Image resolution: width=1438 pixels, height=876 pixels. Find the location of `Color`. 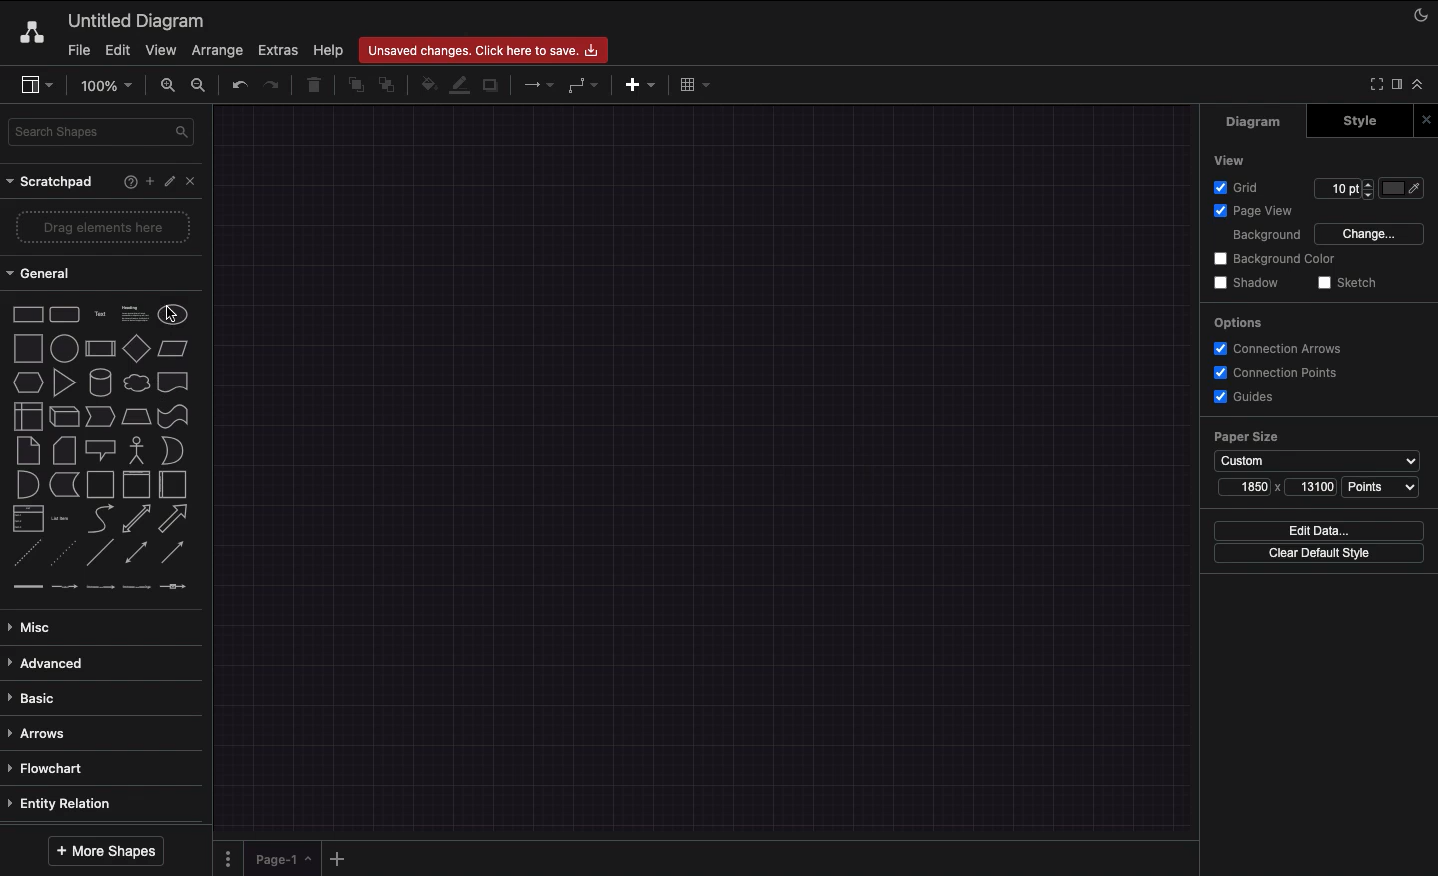

Color is located at coordinates (1404, 188).